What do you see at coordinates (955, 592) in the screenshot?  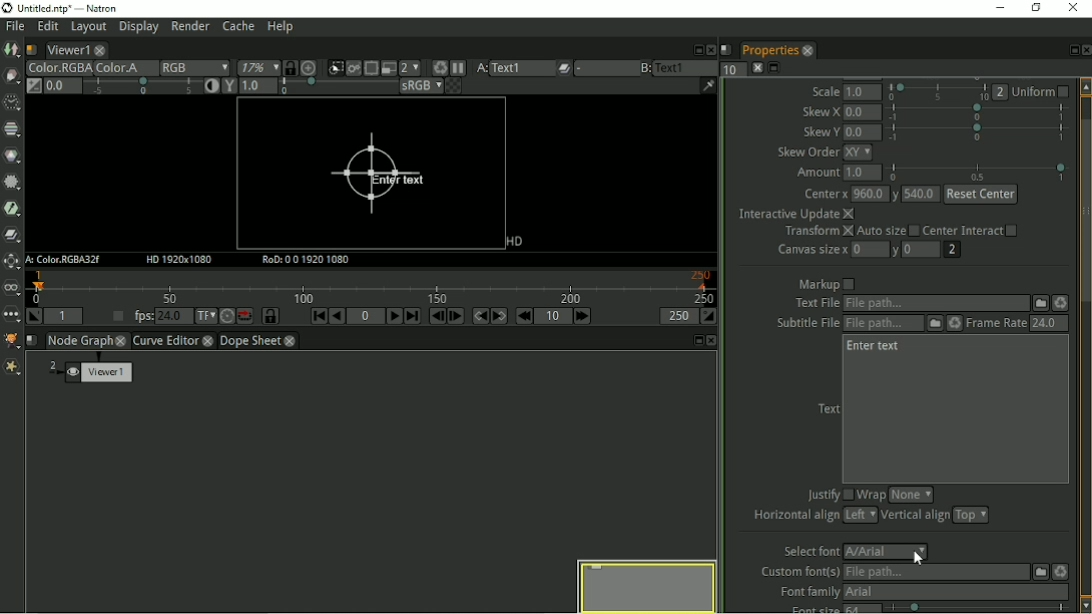 I see `arial` at bounding box center [955, 592].